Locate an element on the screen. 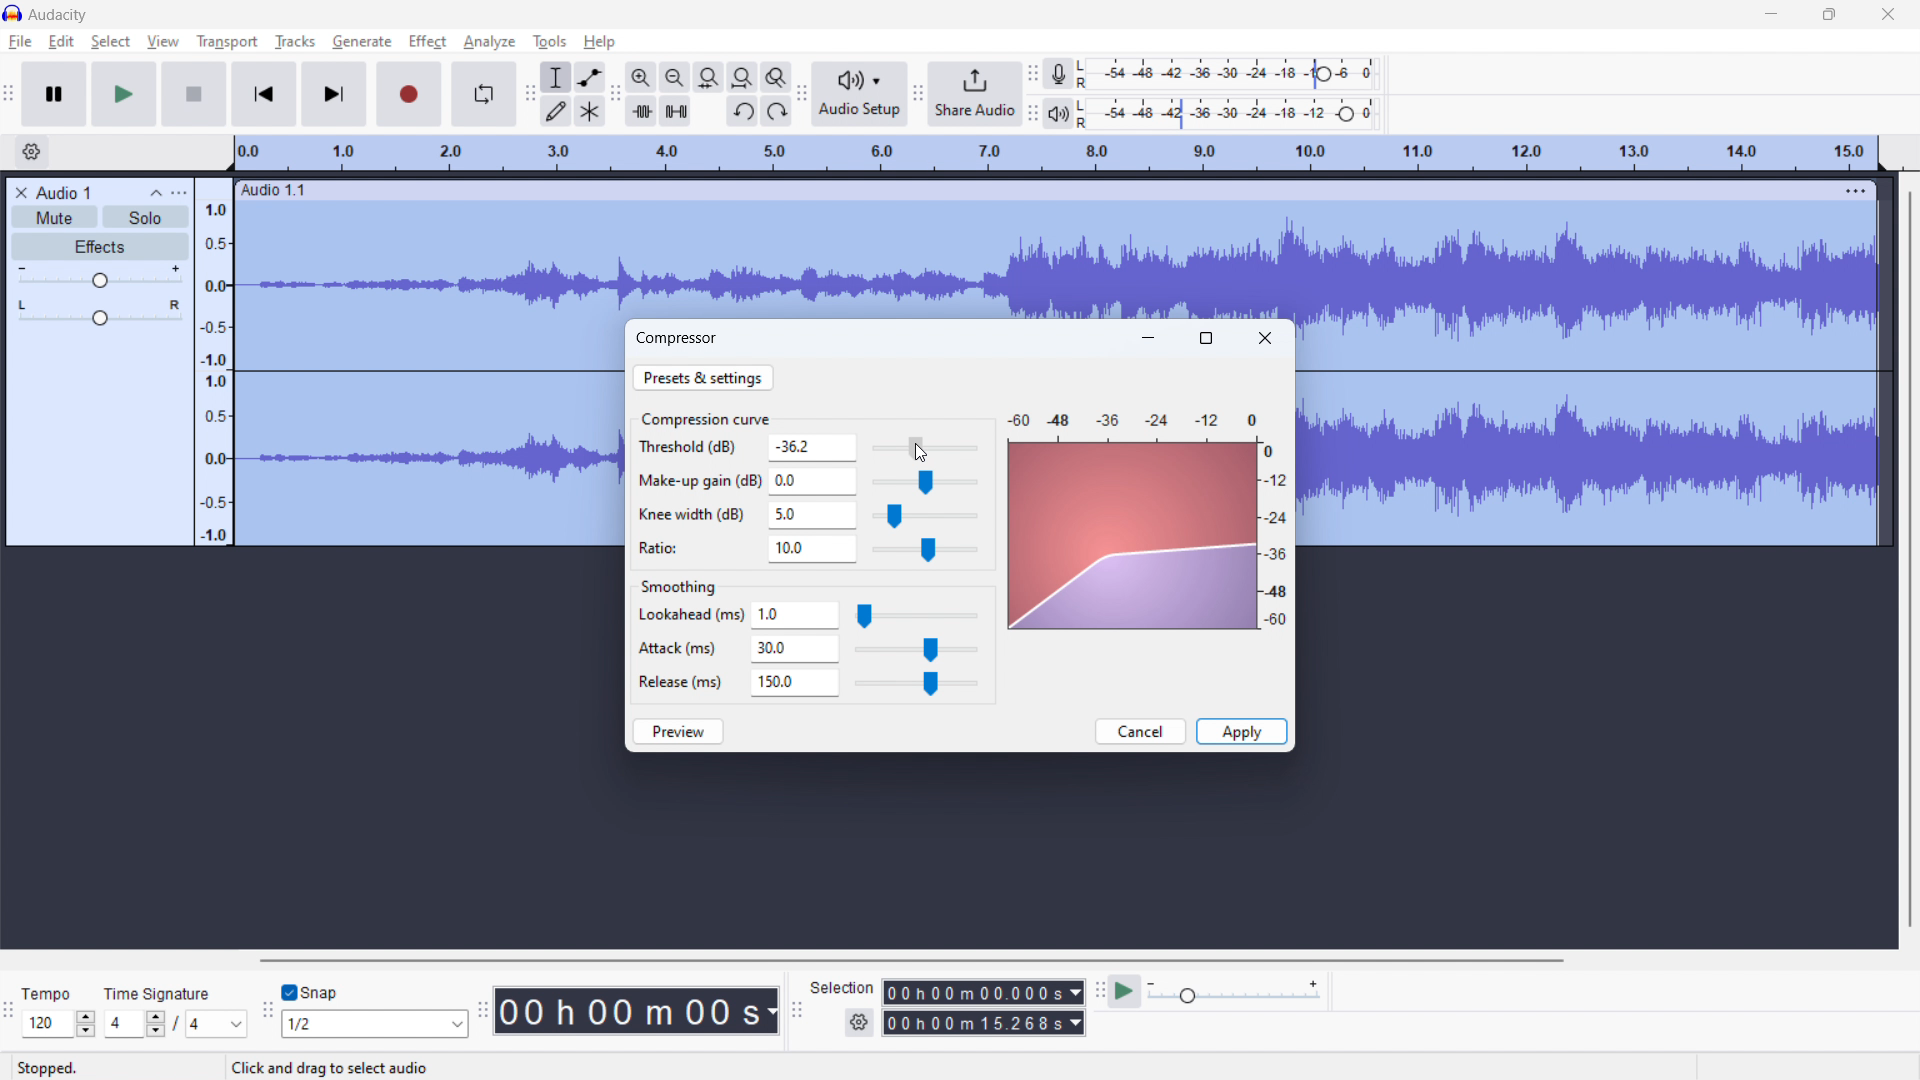 The height and width of the screenshot is (1080, 1920). amplitude is located at coordinates (214, 360).